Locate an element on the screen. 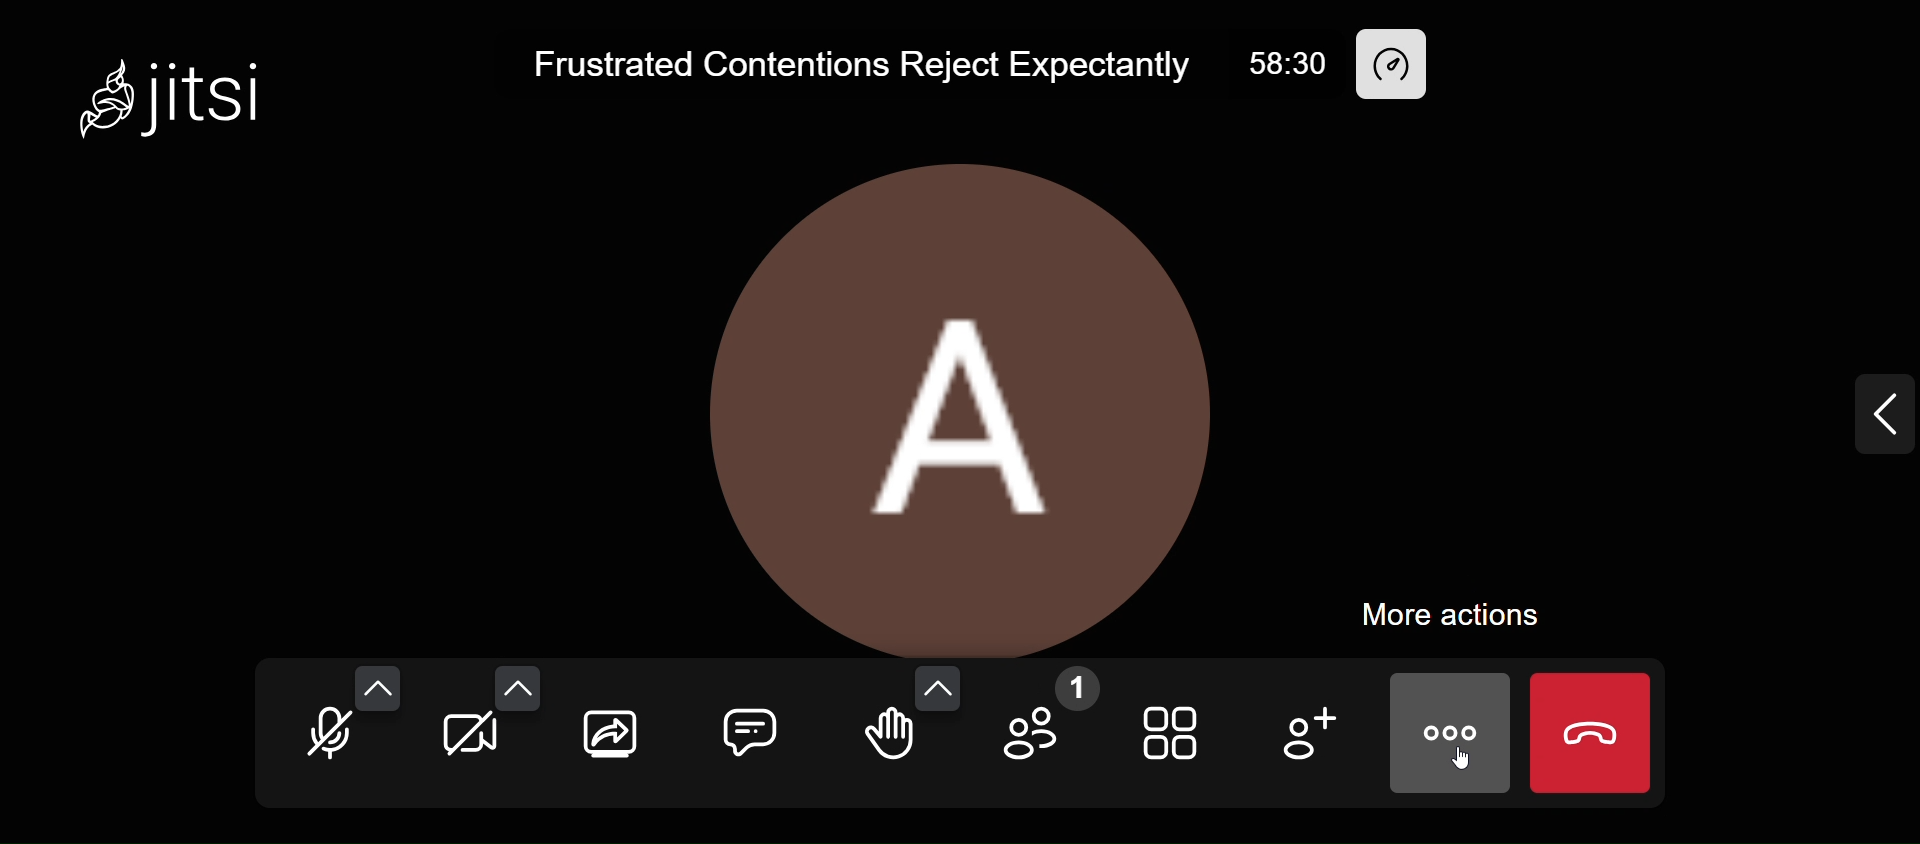 This screenshot has height=844, width=1920. share your screen is located at coordinates (617, 734).